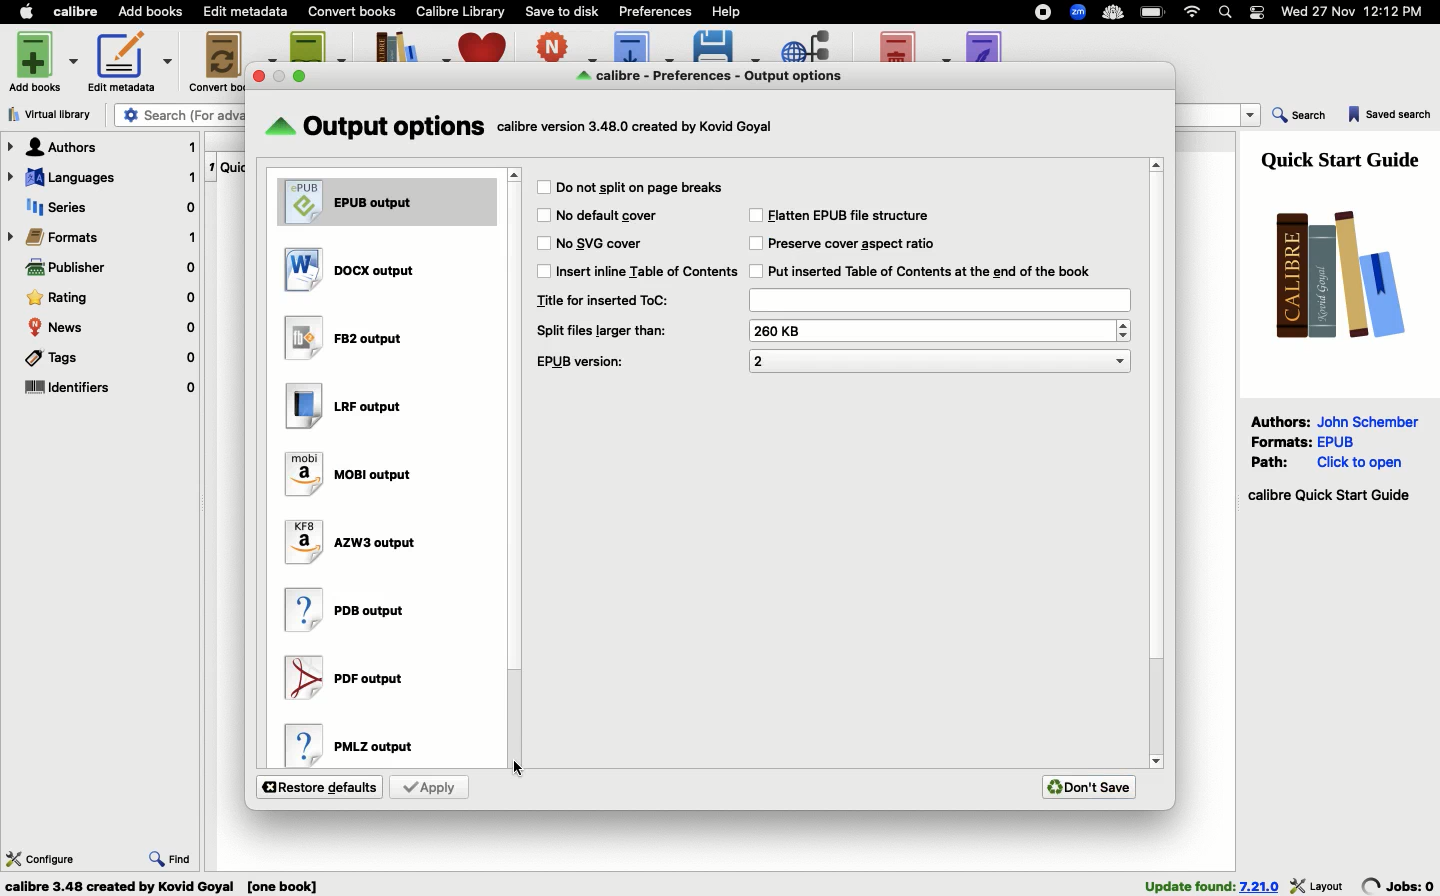 This screenshot has width=1440, height=896. What do you see at coordinates (1360, 463) in the screenshot?
I see `click to open` at bounding box center [1360, 463].